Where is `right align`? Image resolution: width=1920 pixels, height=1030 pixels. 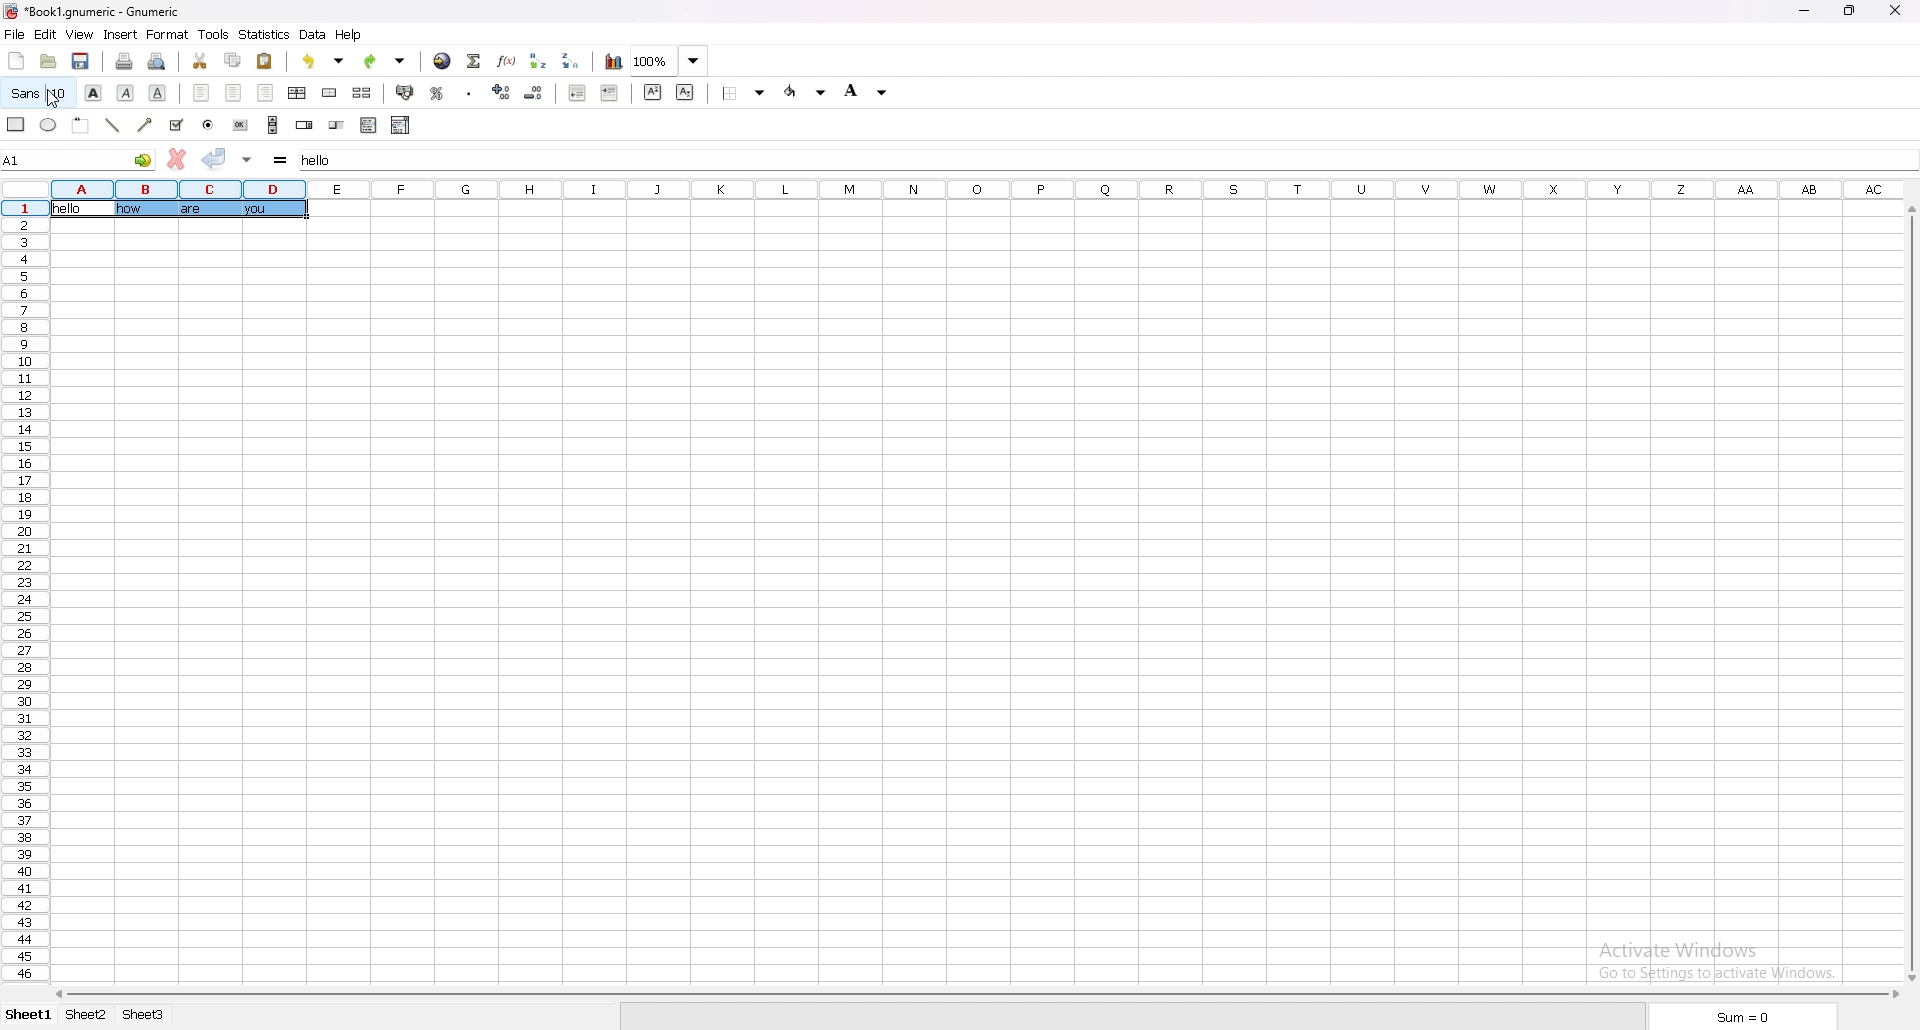
right align is located at coordinates (266, 93).